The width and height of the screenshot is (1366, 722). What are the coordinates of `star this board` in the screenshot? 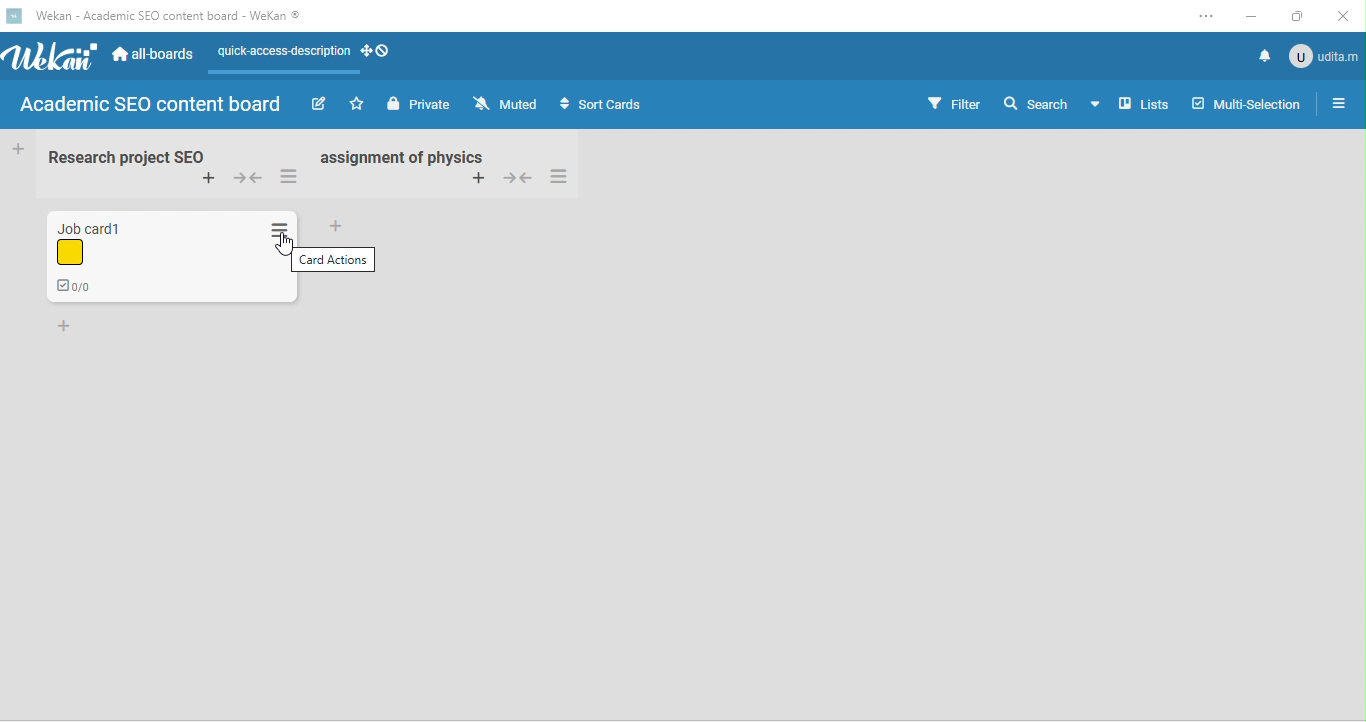 It's located at (359, 105).